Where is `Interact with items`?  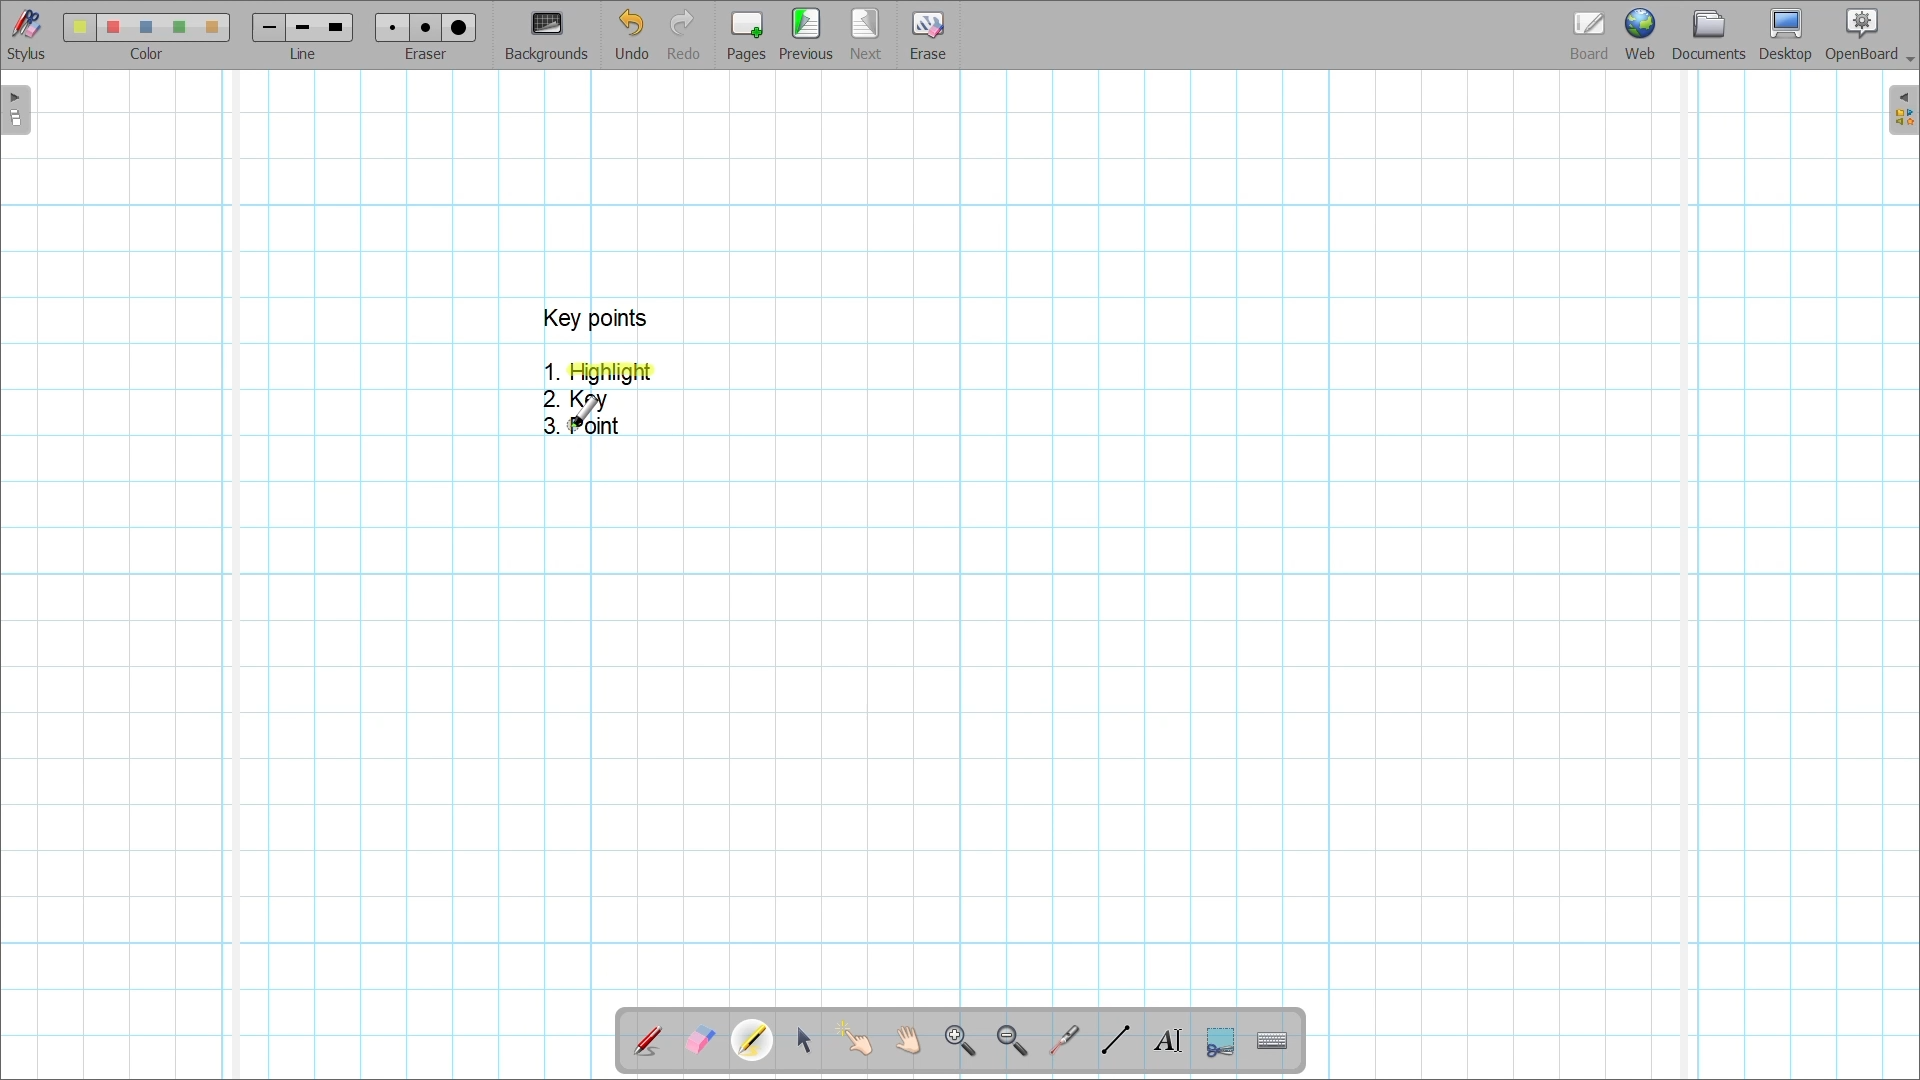
Interact with items is located at coordinates (854, 1039).